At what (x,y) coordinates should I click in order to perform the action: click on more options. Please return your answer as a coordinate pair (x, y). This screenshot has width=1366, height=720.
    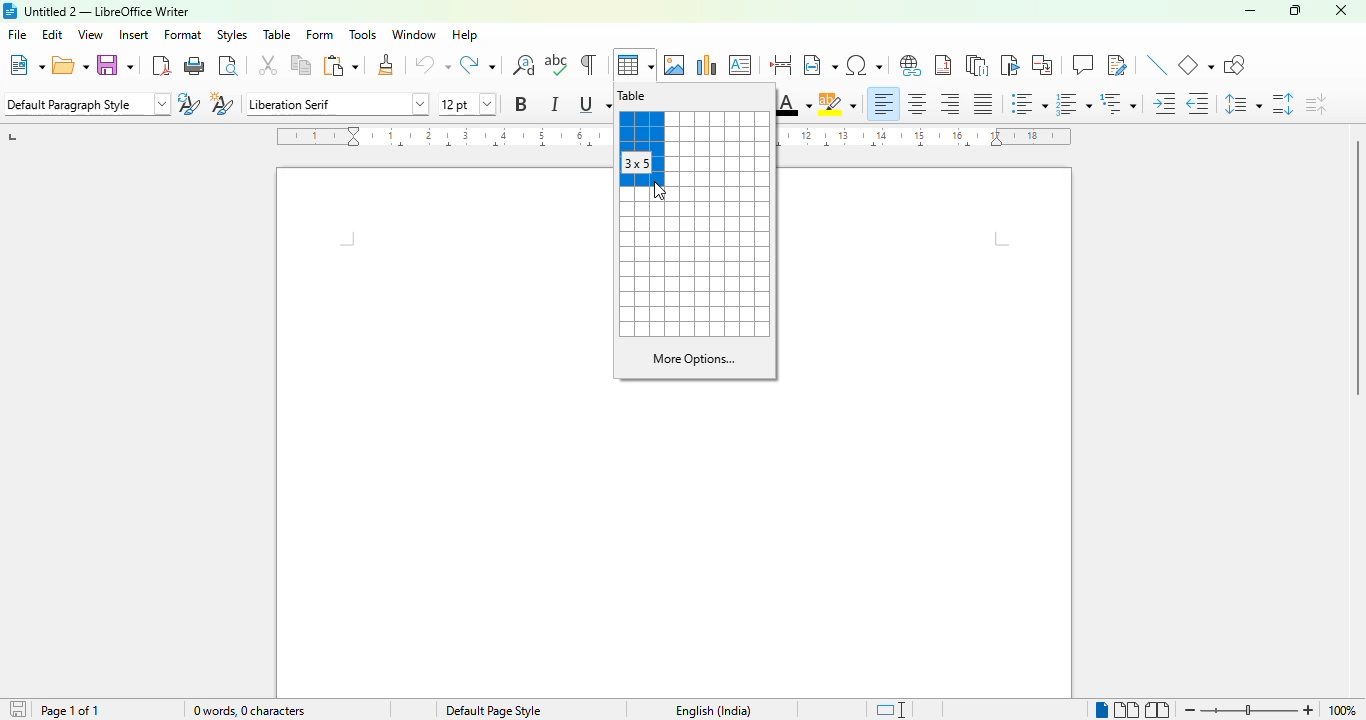
    Looking at the image, I should click on (694, 359).